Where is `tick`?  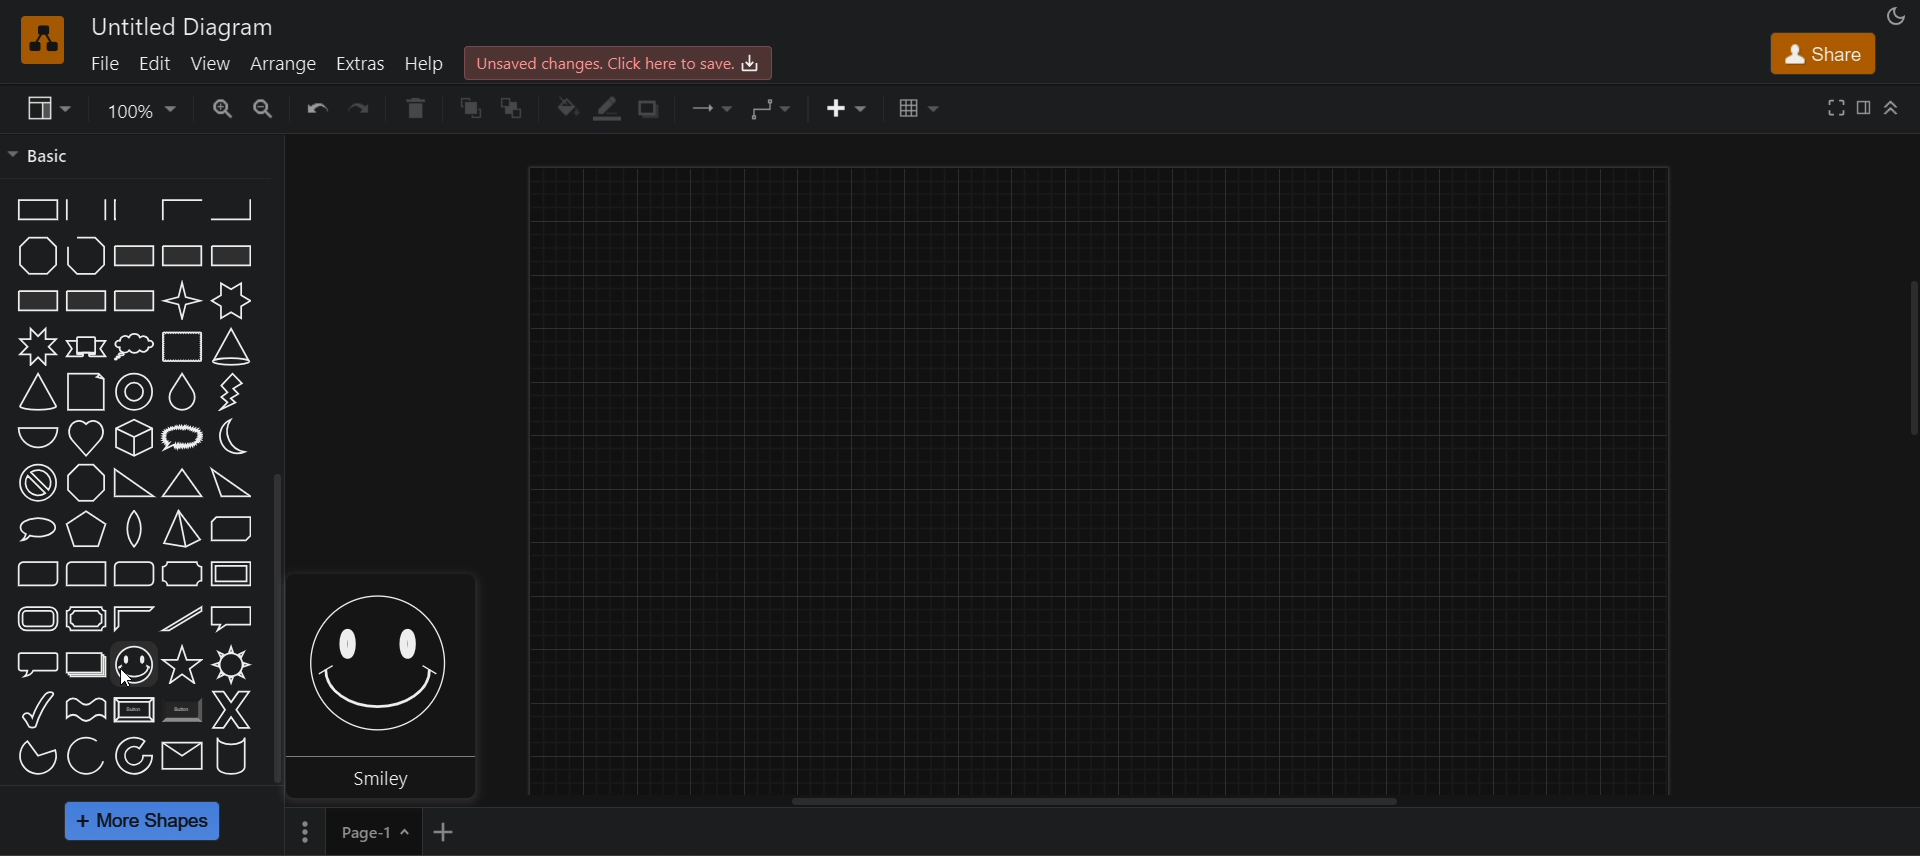 tick is located at coordinates (38, 711).